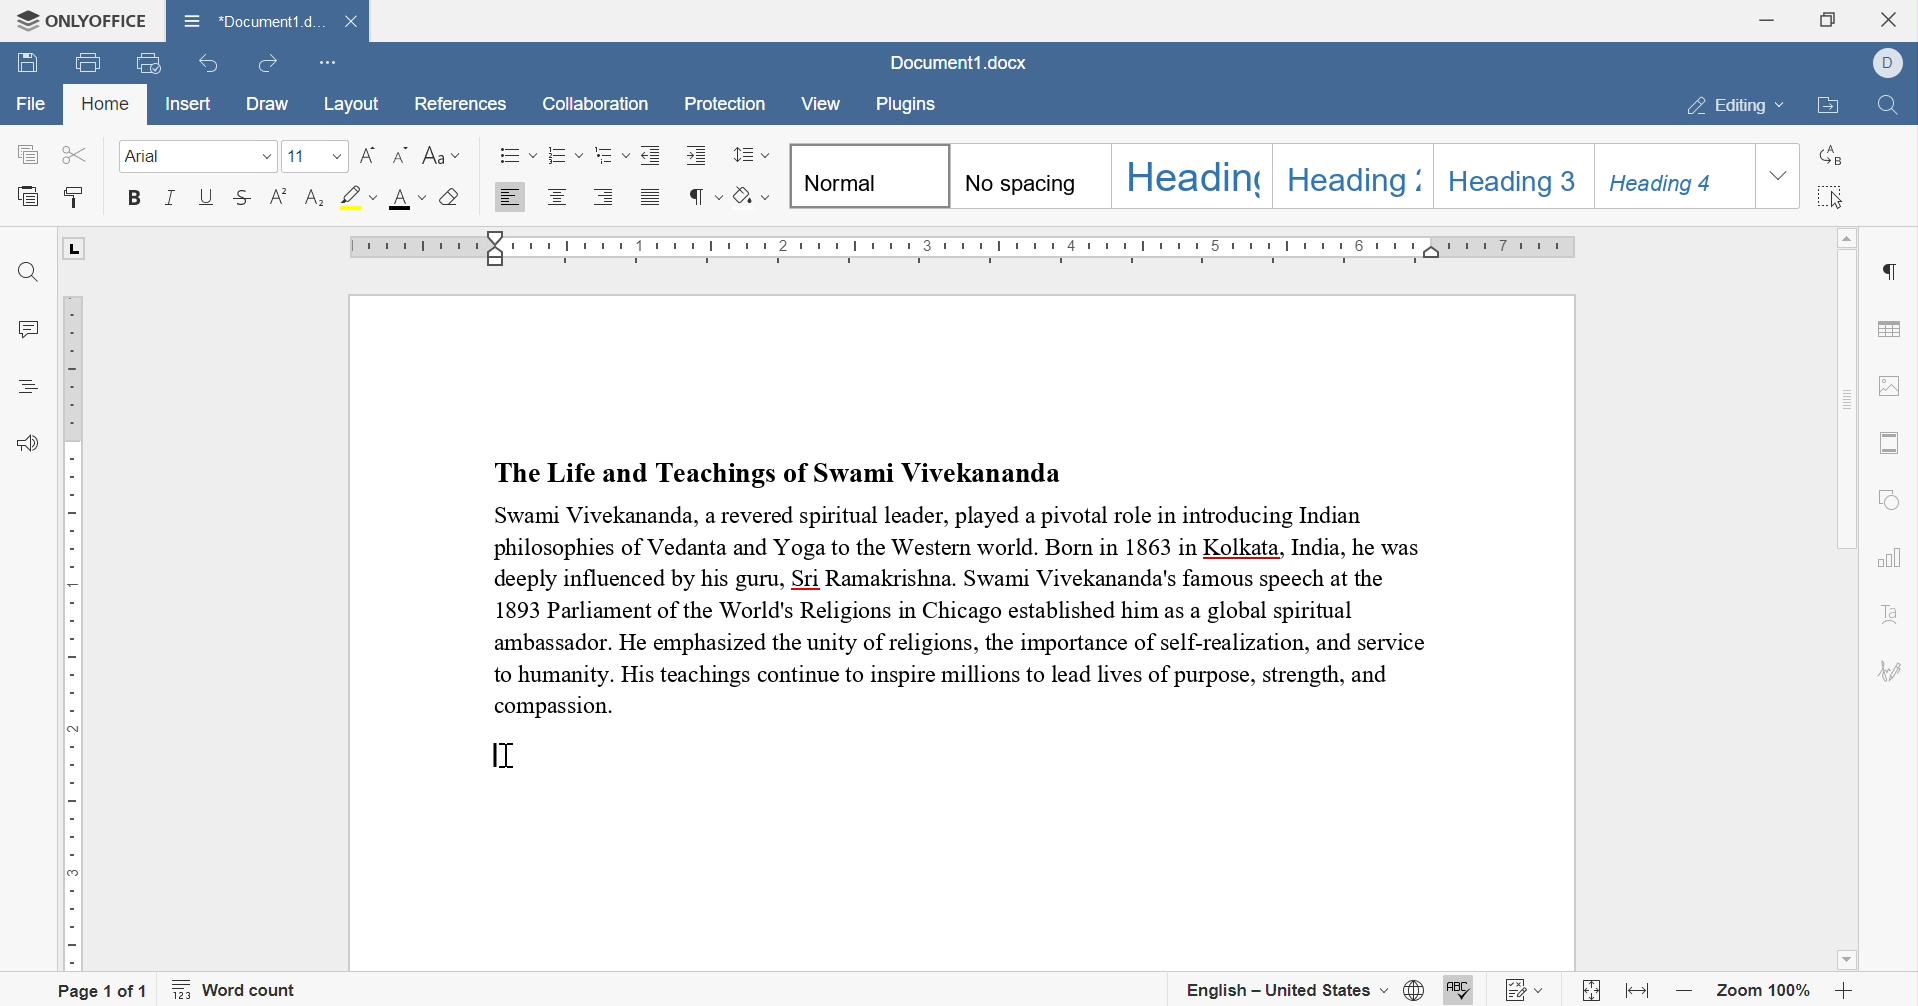  I want to click on close, so click(1892, 17).